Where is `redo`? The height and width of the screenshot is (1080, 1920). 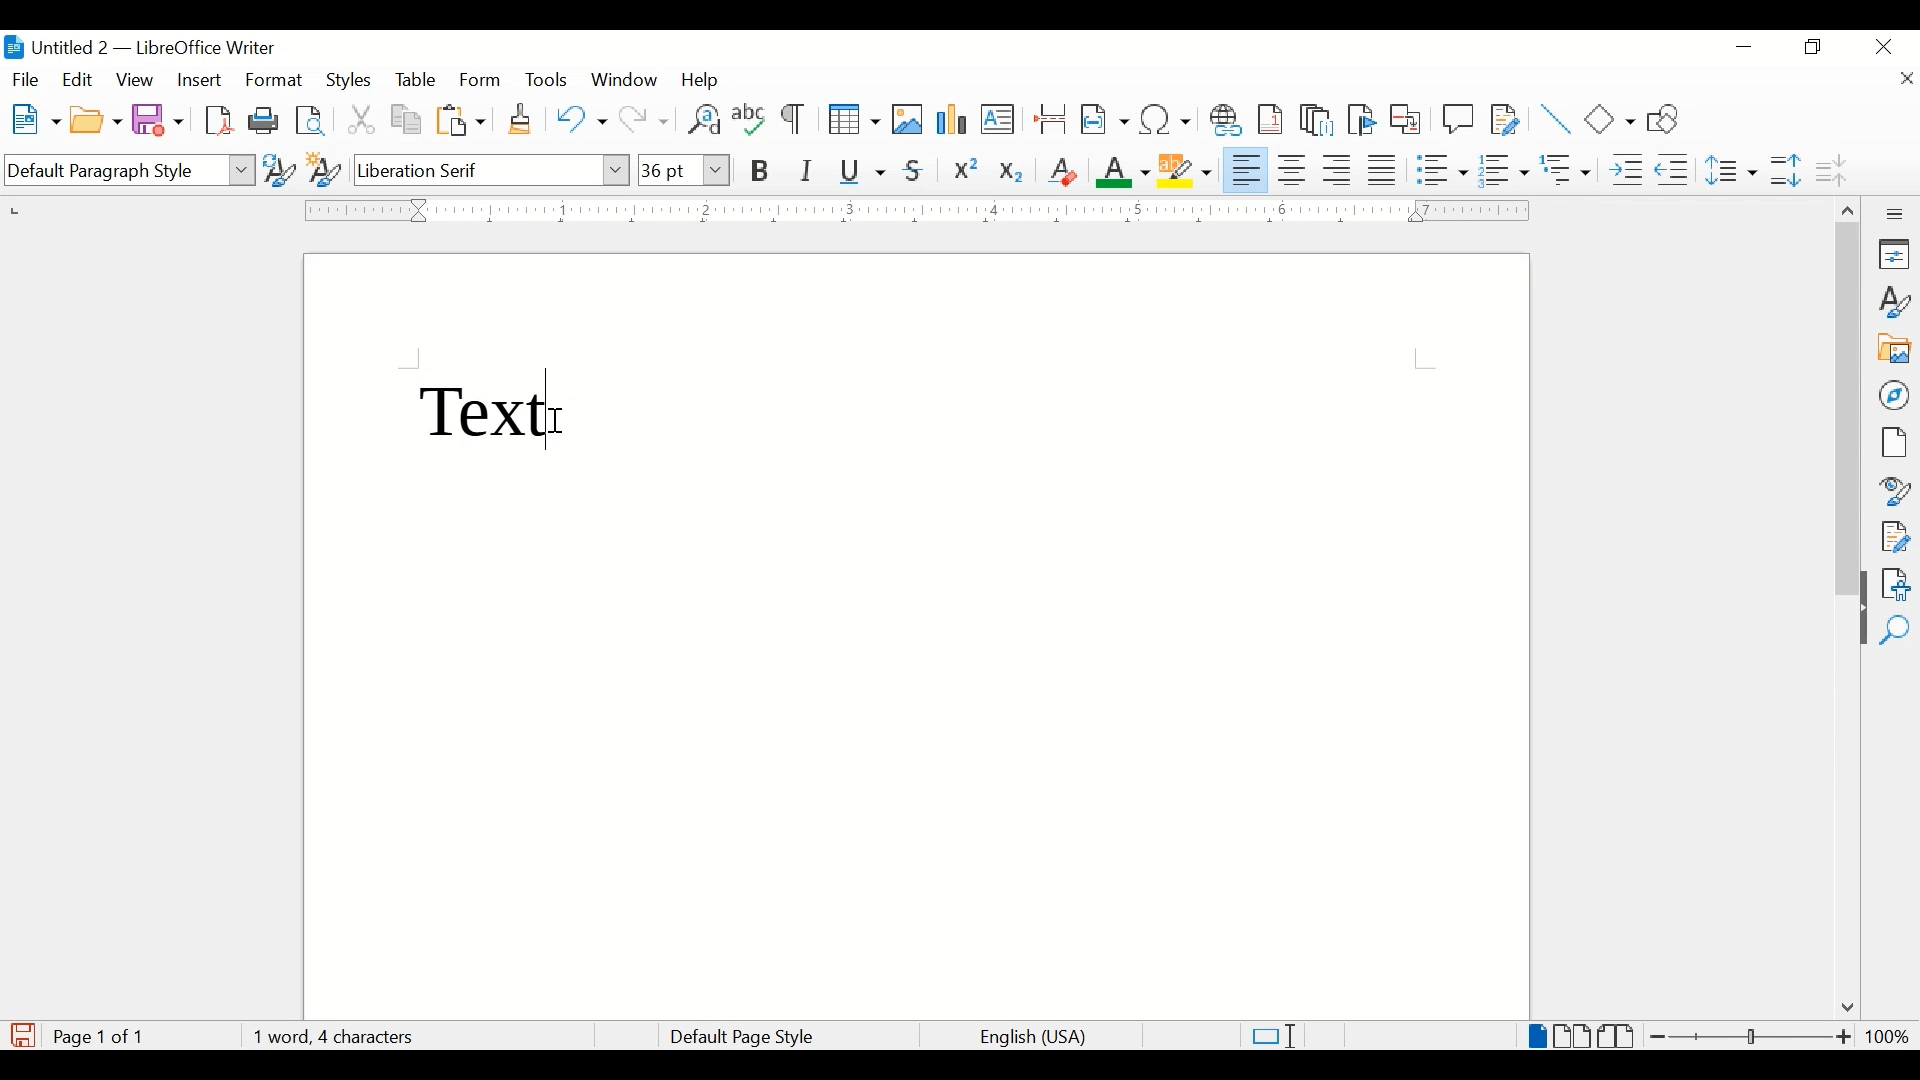 redo is located at coordinates (645, 120).